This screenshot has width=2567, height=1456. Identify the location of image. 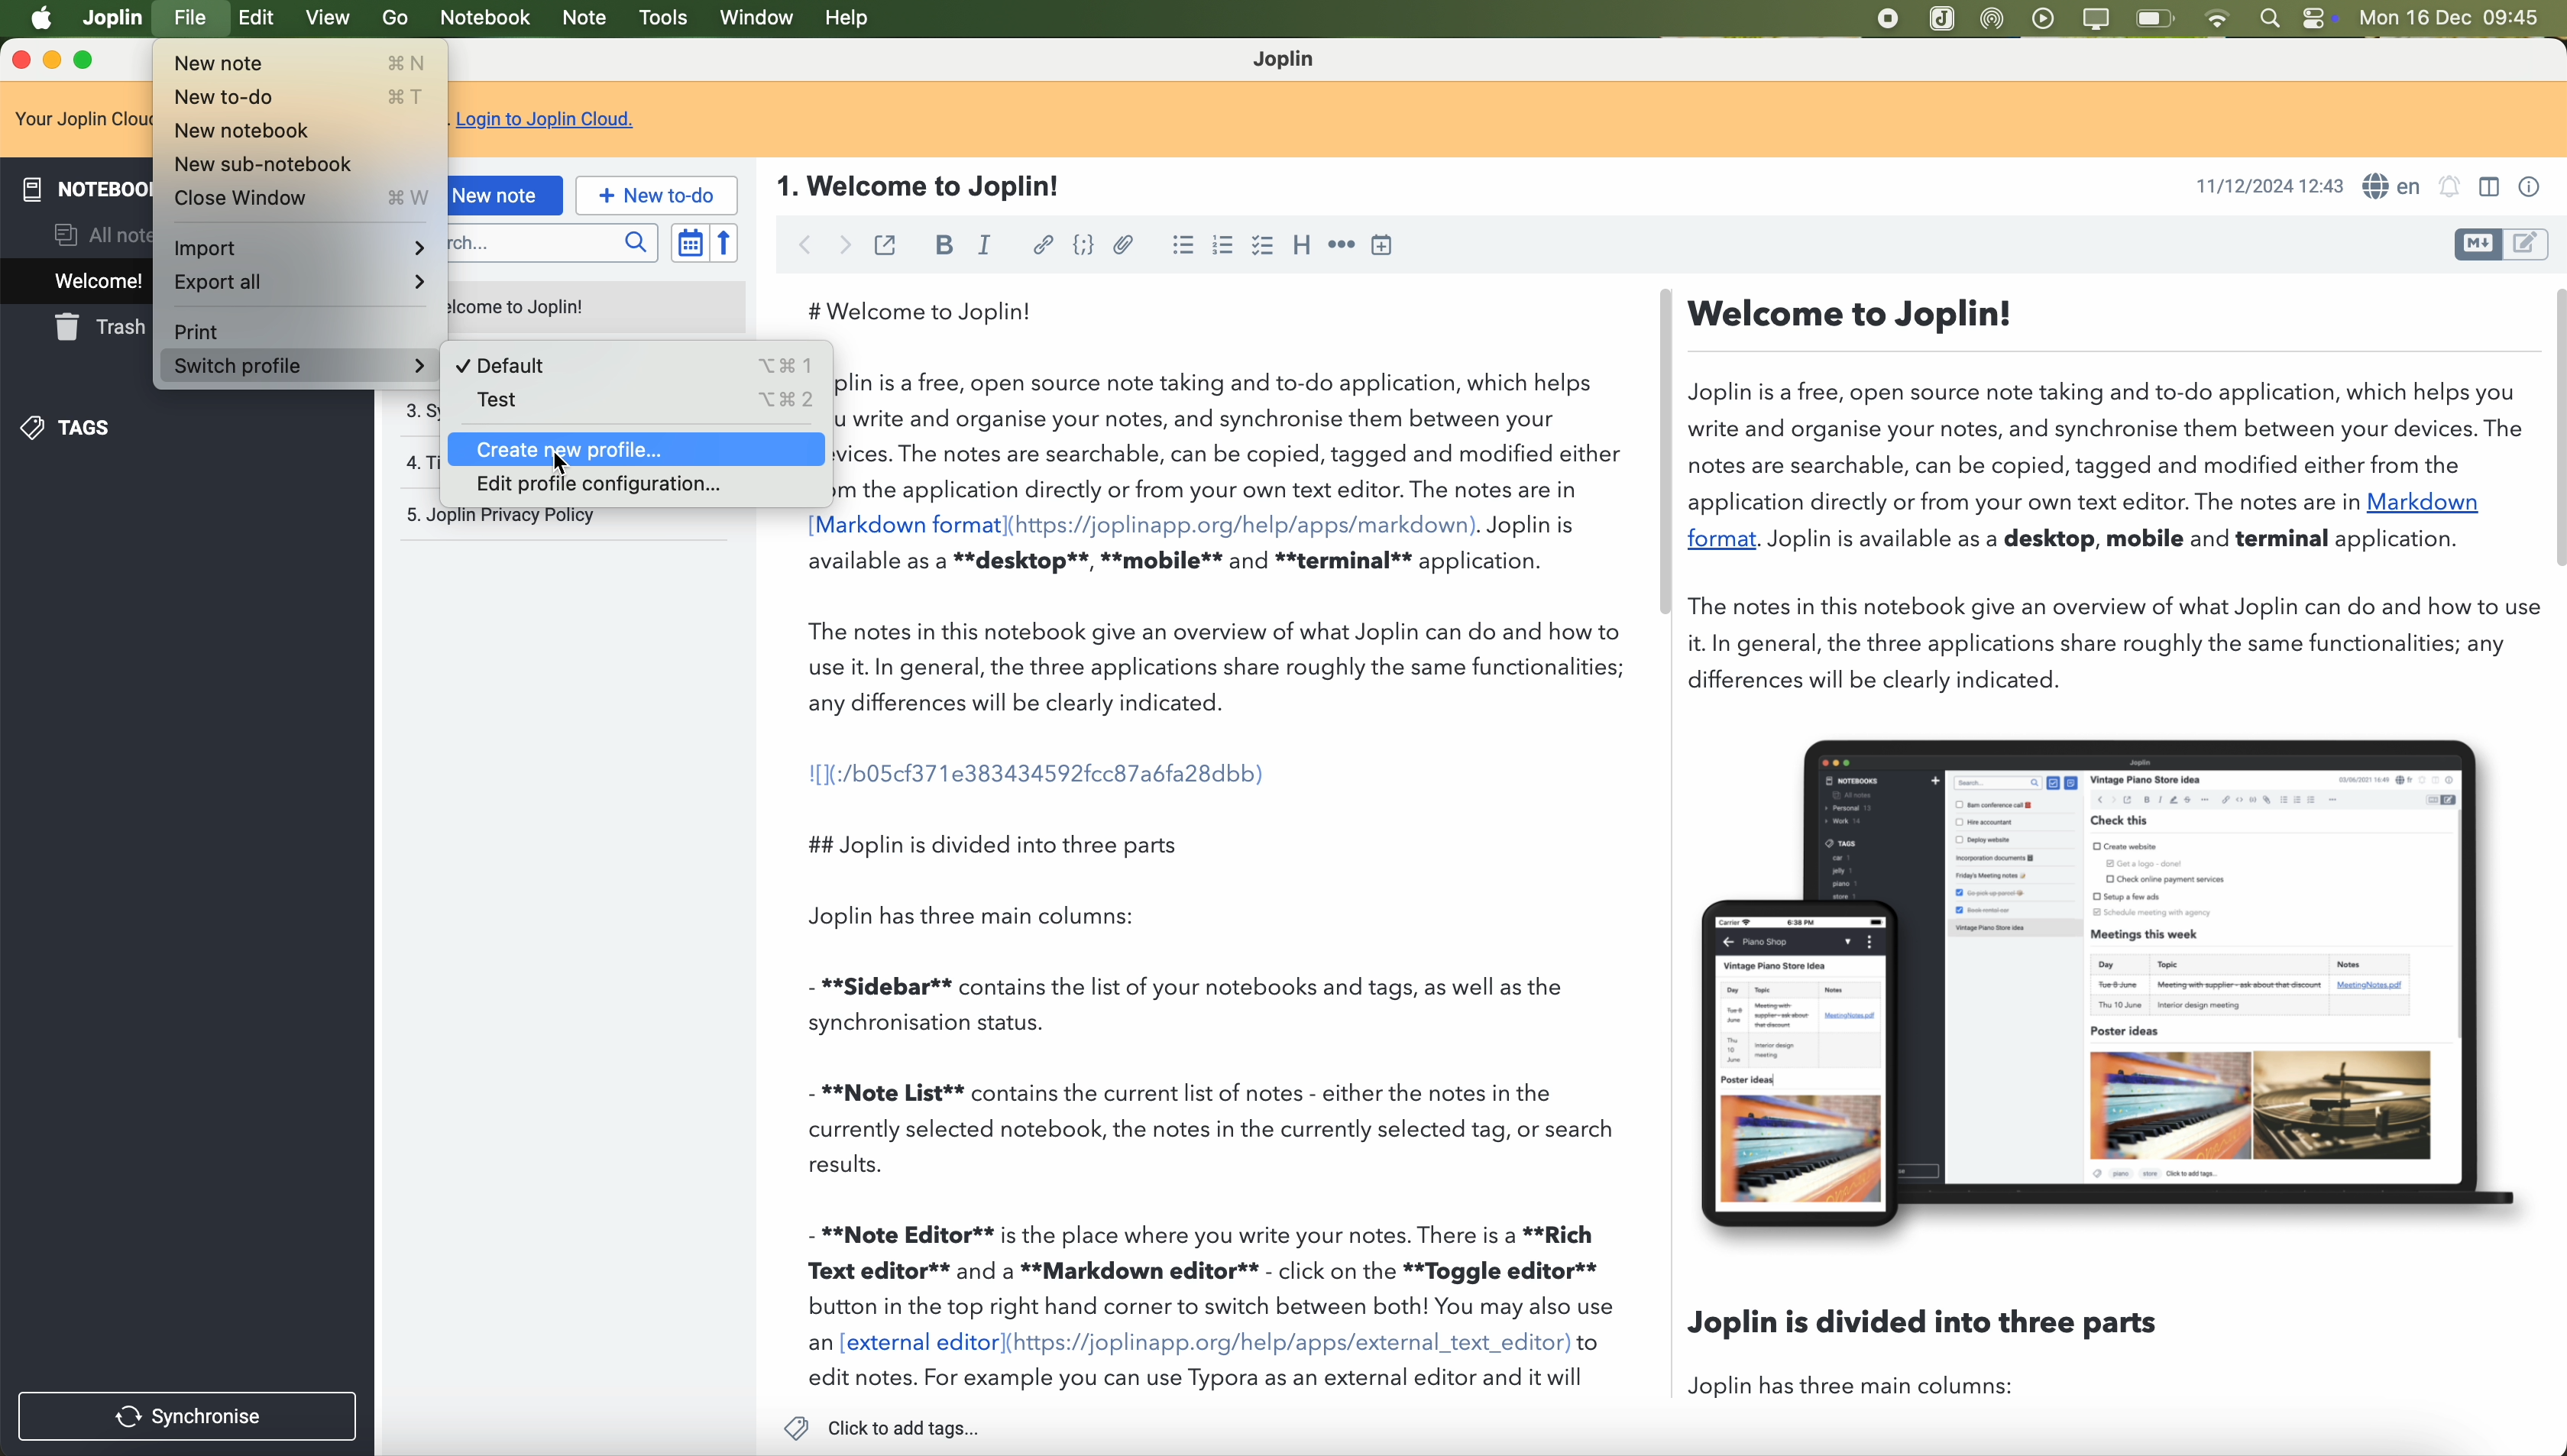
(2105, 986).